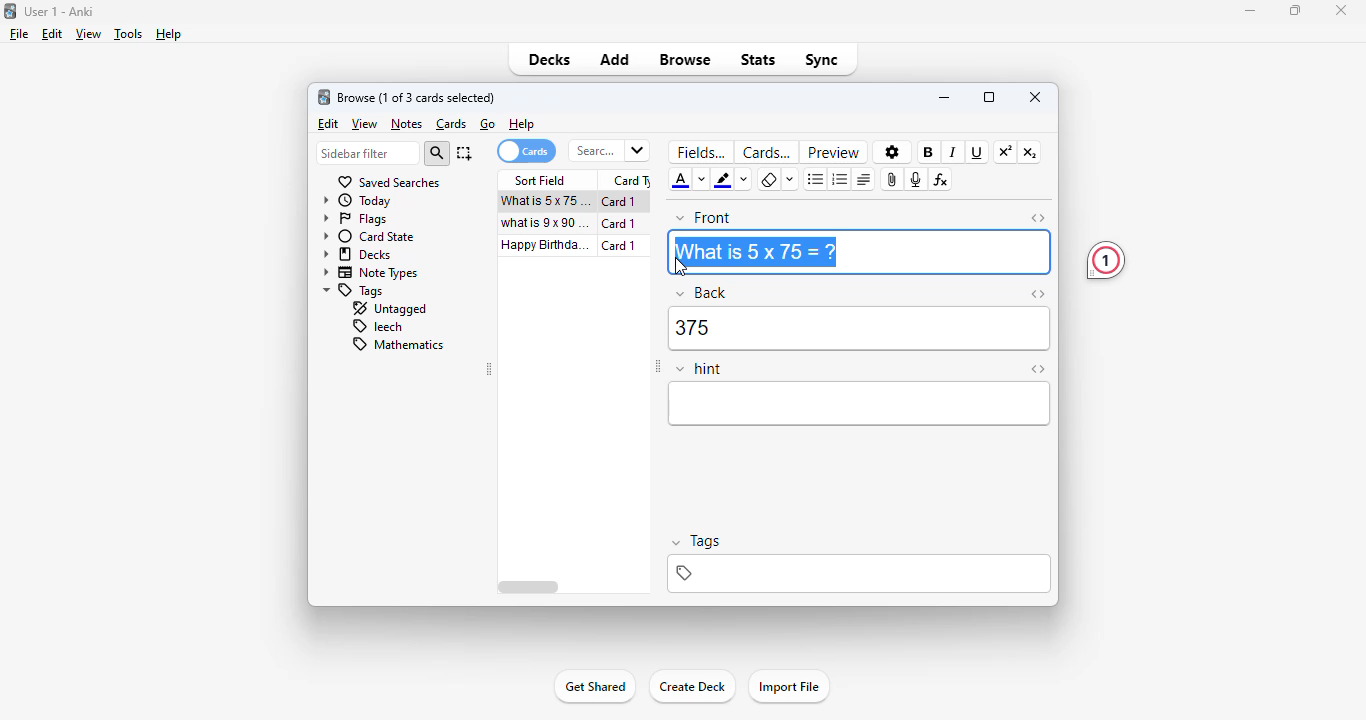 The width and height of the screenshot is (1366, 720). Describe the element at coordinates (839, 179) in the screenshot. I see `ordered list` at that location.